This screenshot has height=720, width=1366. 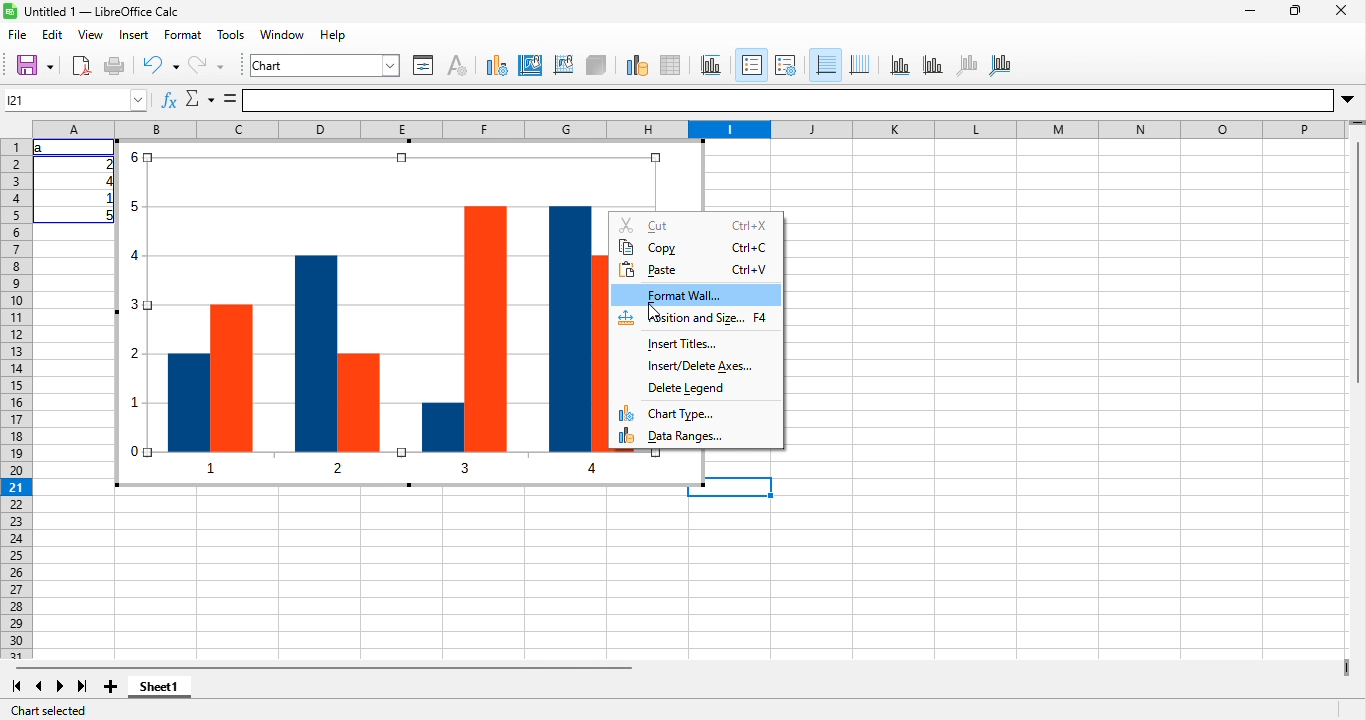 I want to click on y axis, so click(x=934, y=66).